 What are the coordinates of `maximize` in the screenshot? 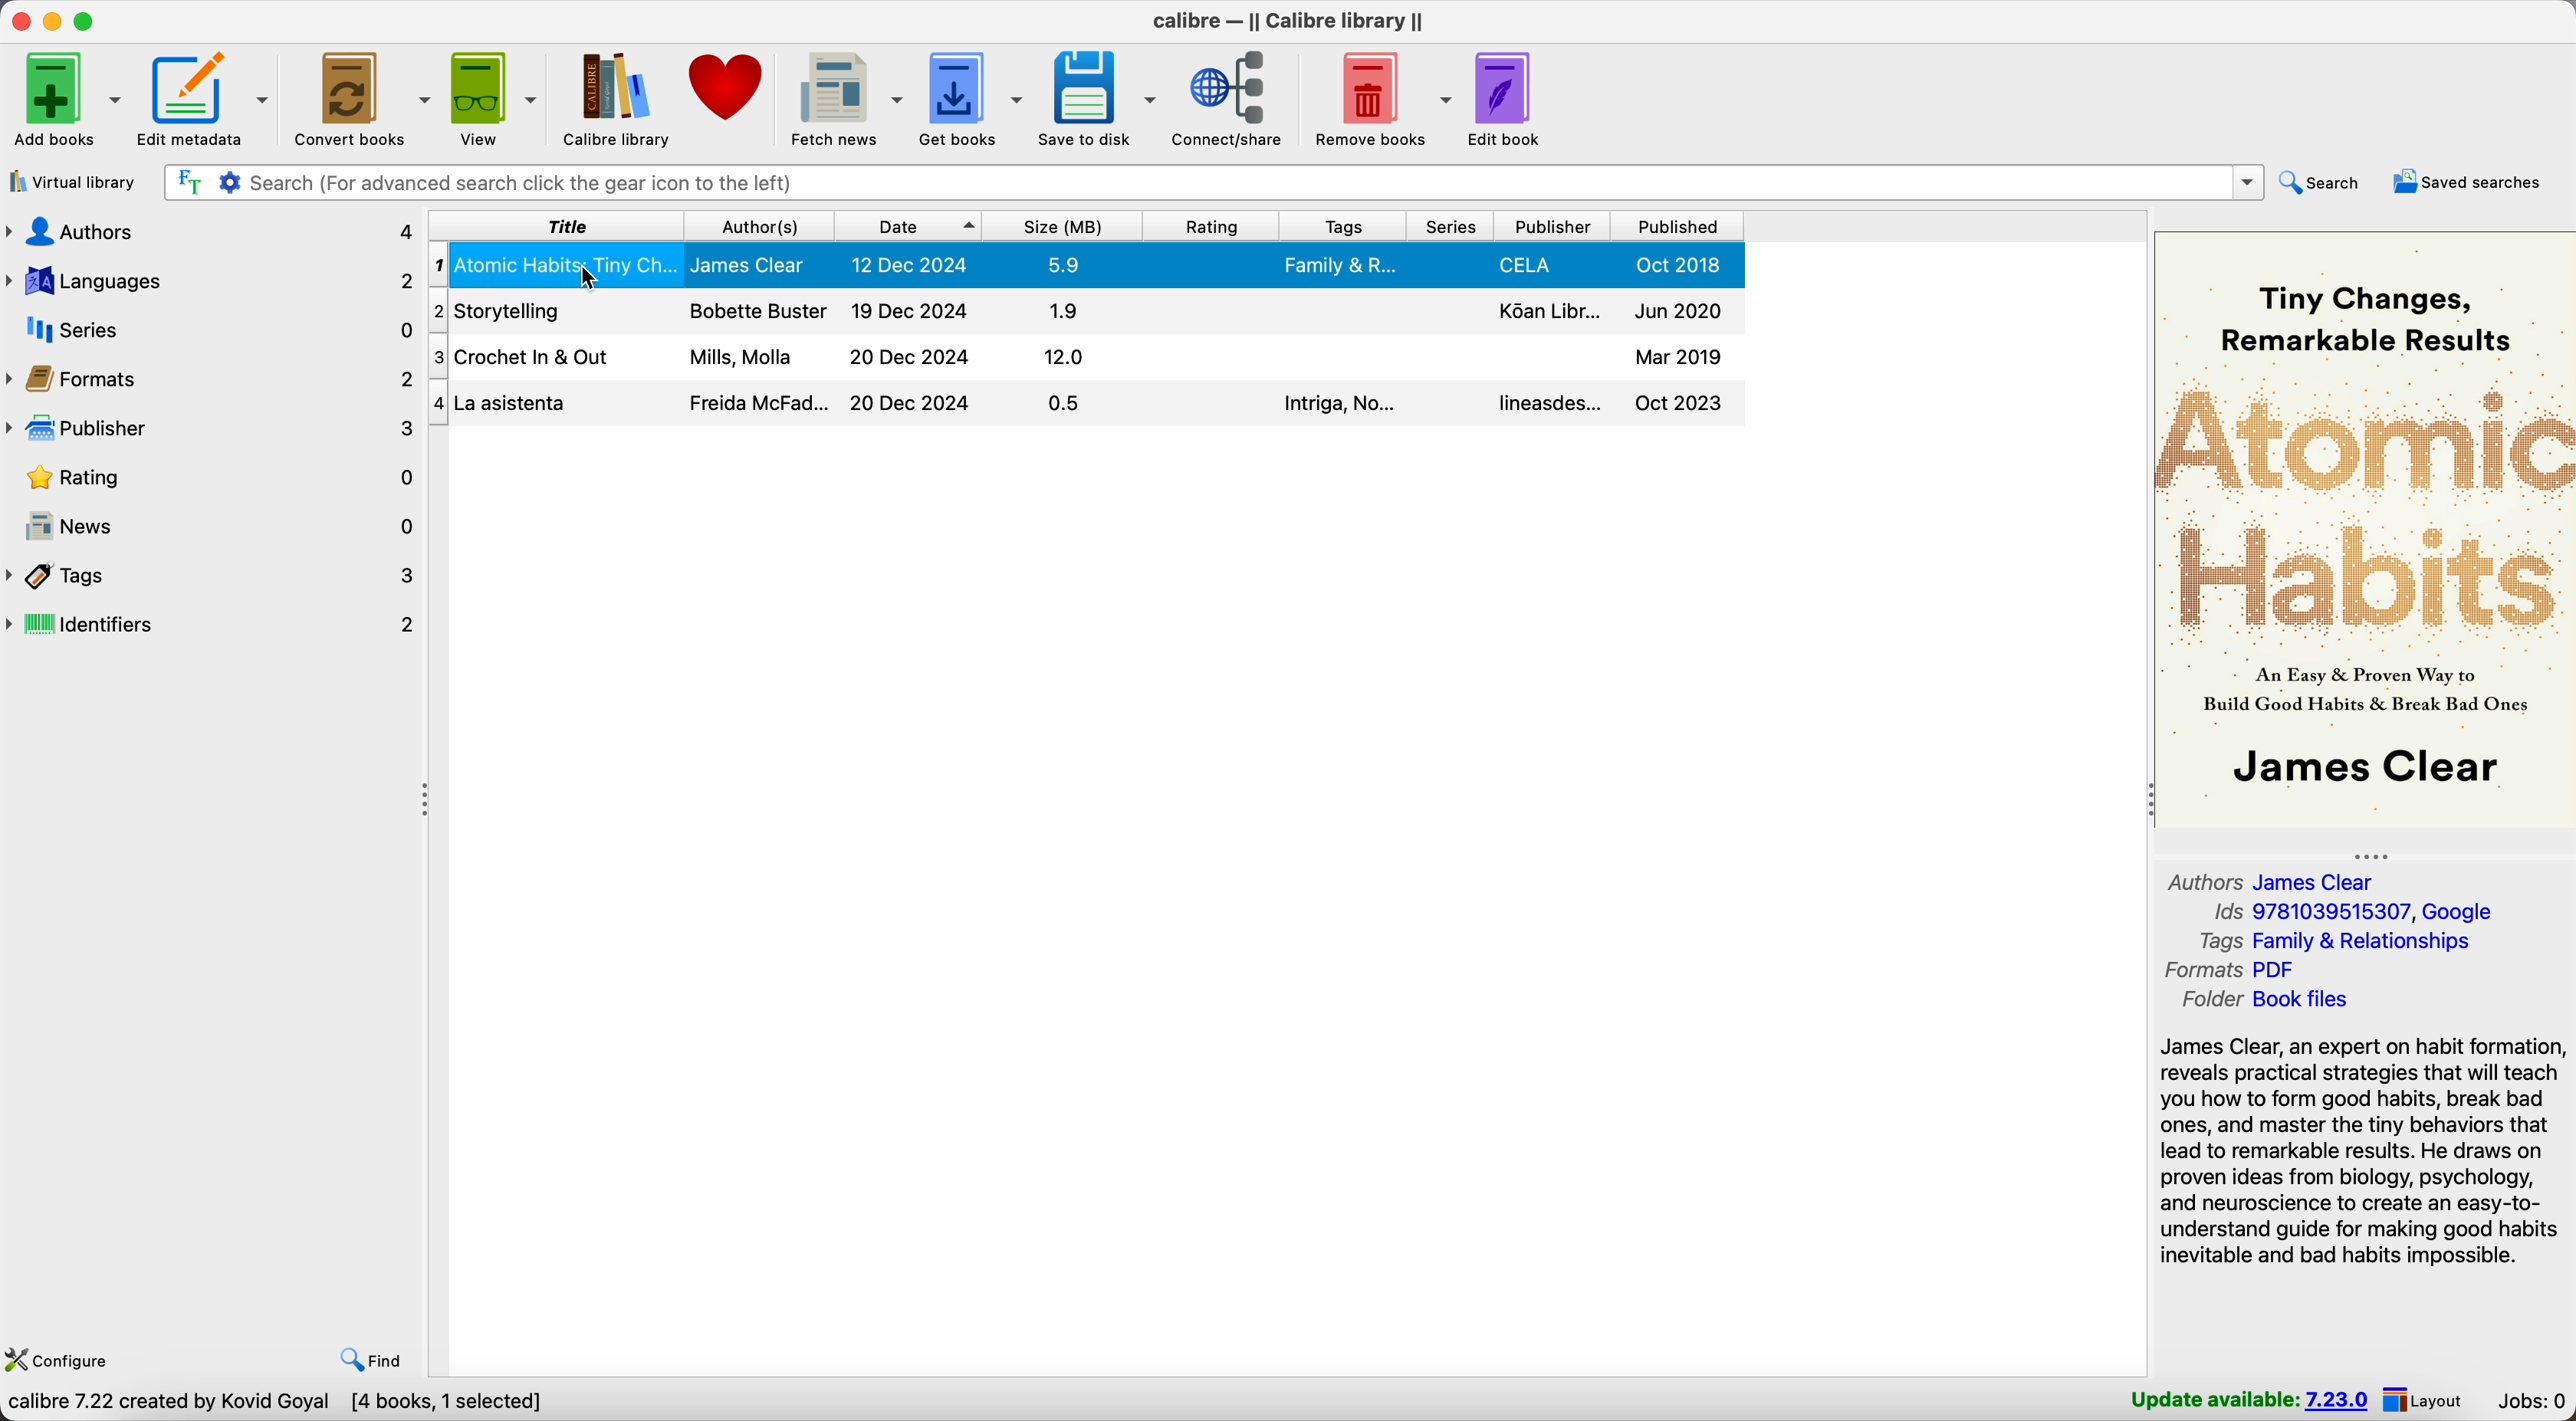 It's located at (88, 19).